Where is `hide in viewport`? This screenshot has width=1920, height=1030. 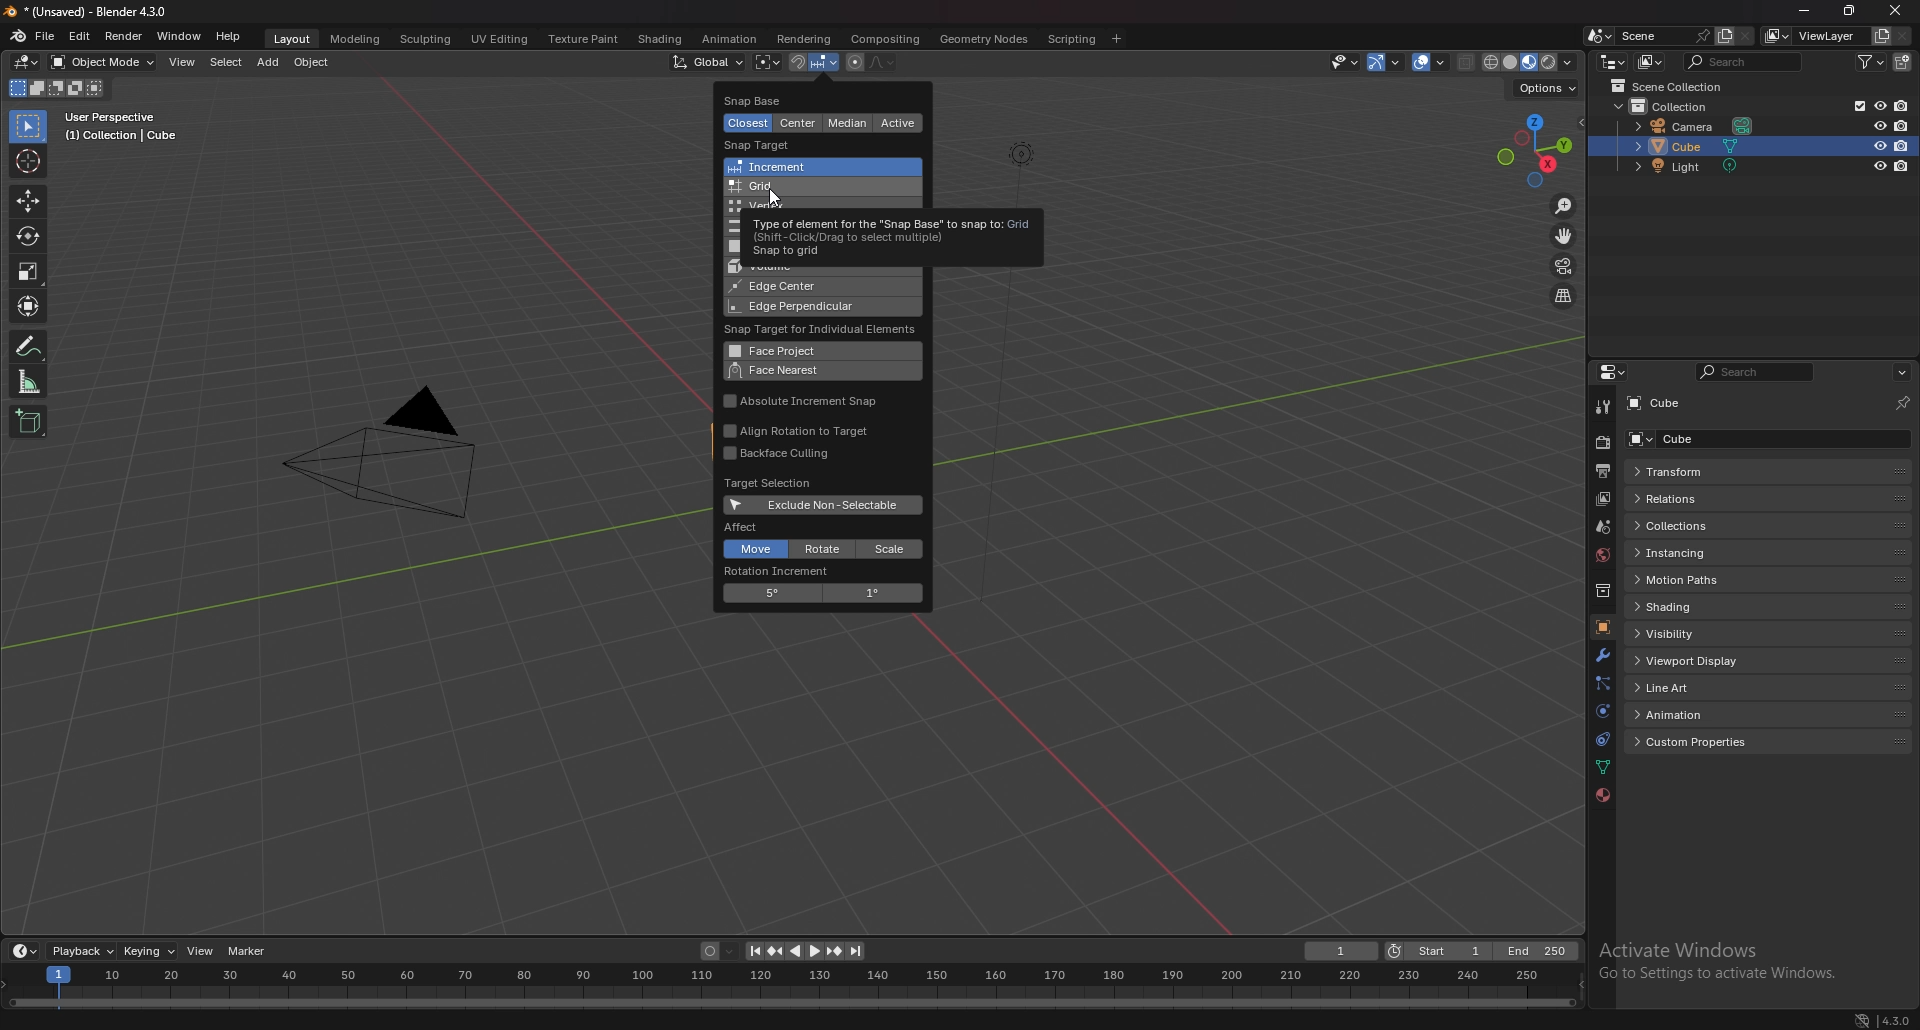
hide in viewport is located at coordinates (1878, 125).